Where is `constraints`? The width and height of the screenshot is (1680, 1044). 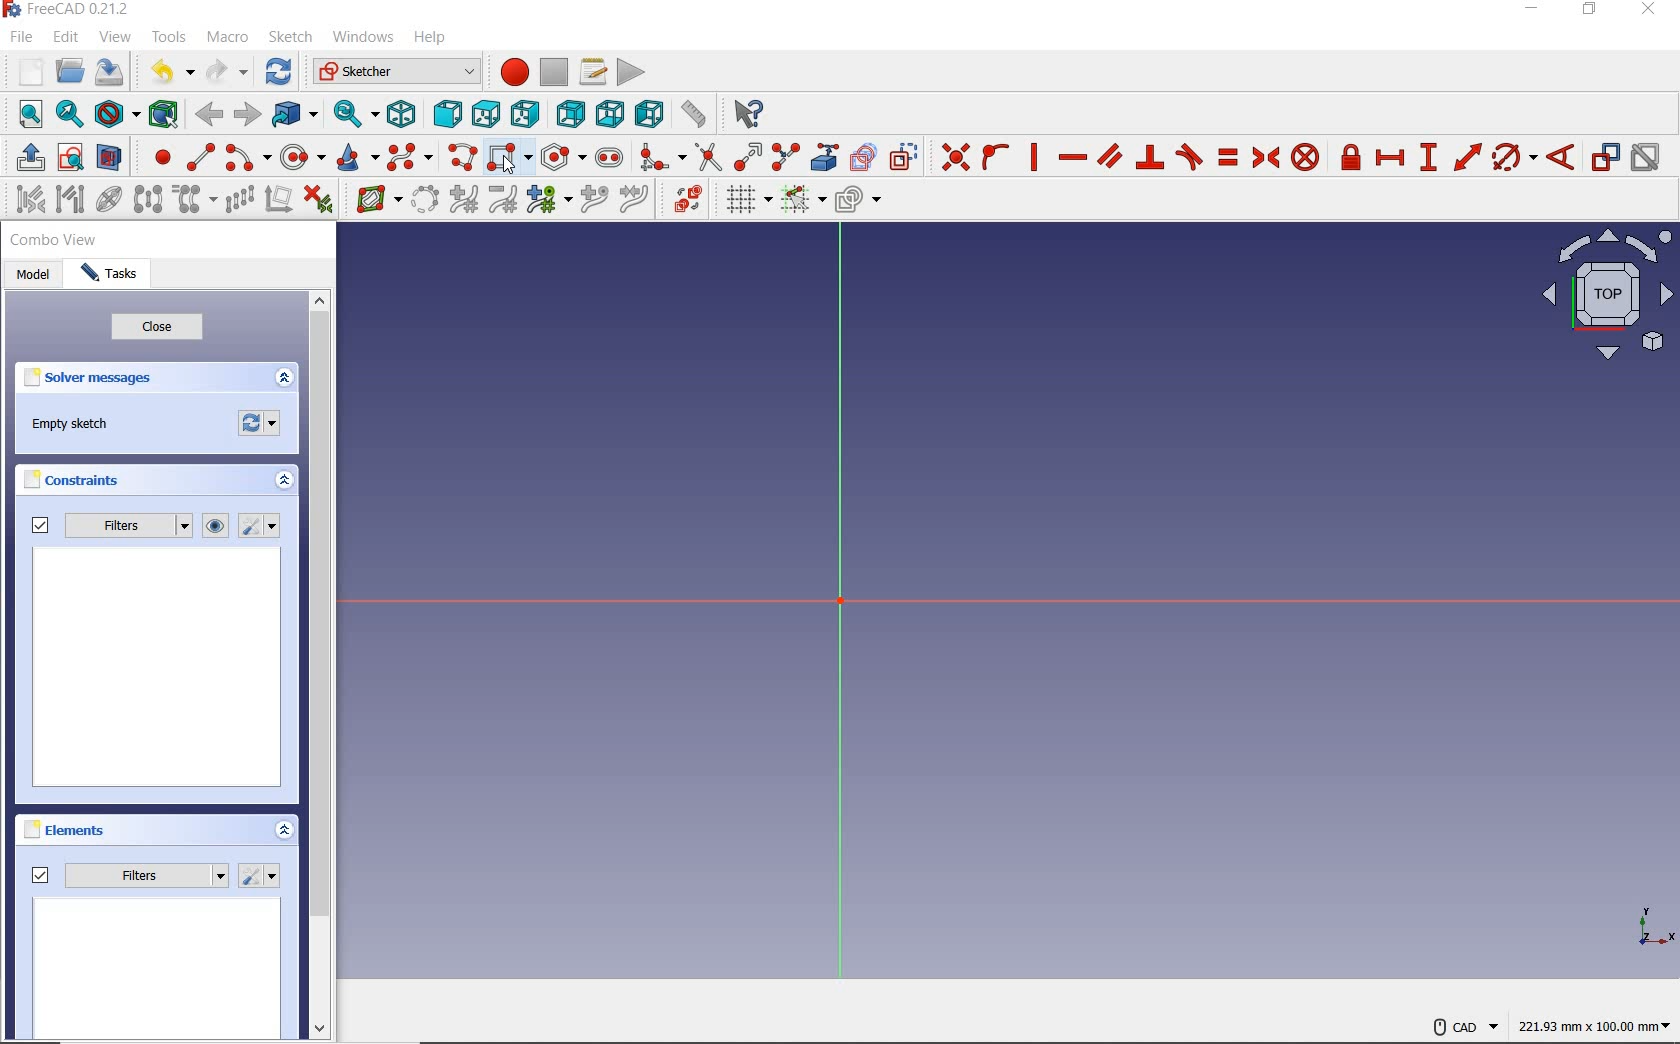 constraints is located at coordinates (77, 480).